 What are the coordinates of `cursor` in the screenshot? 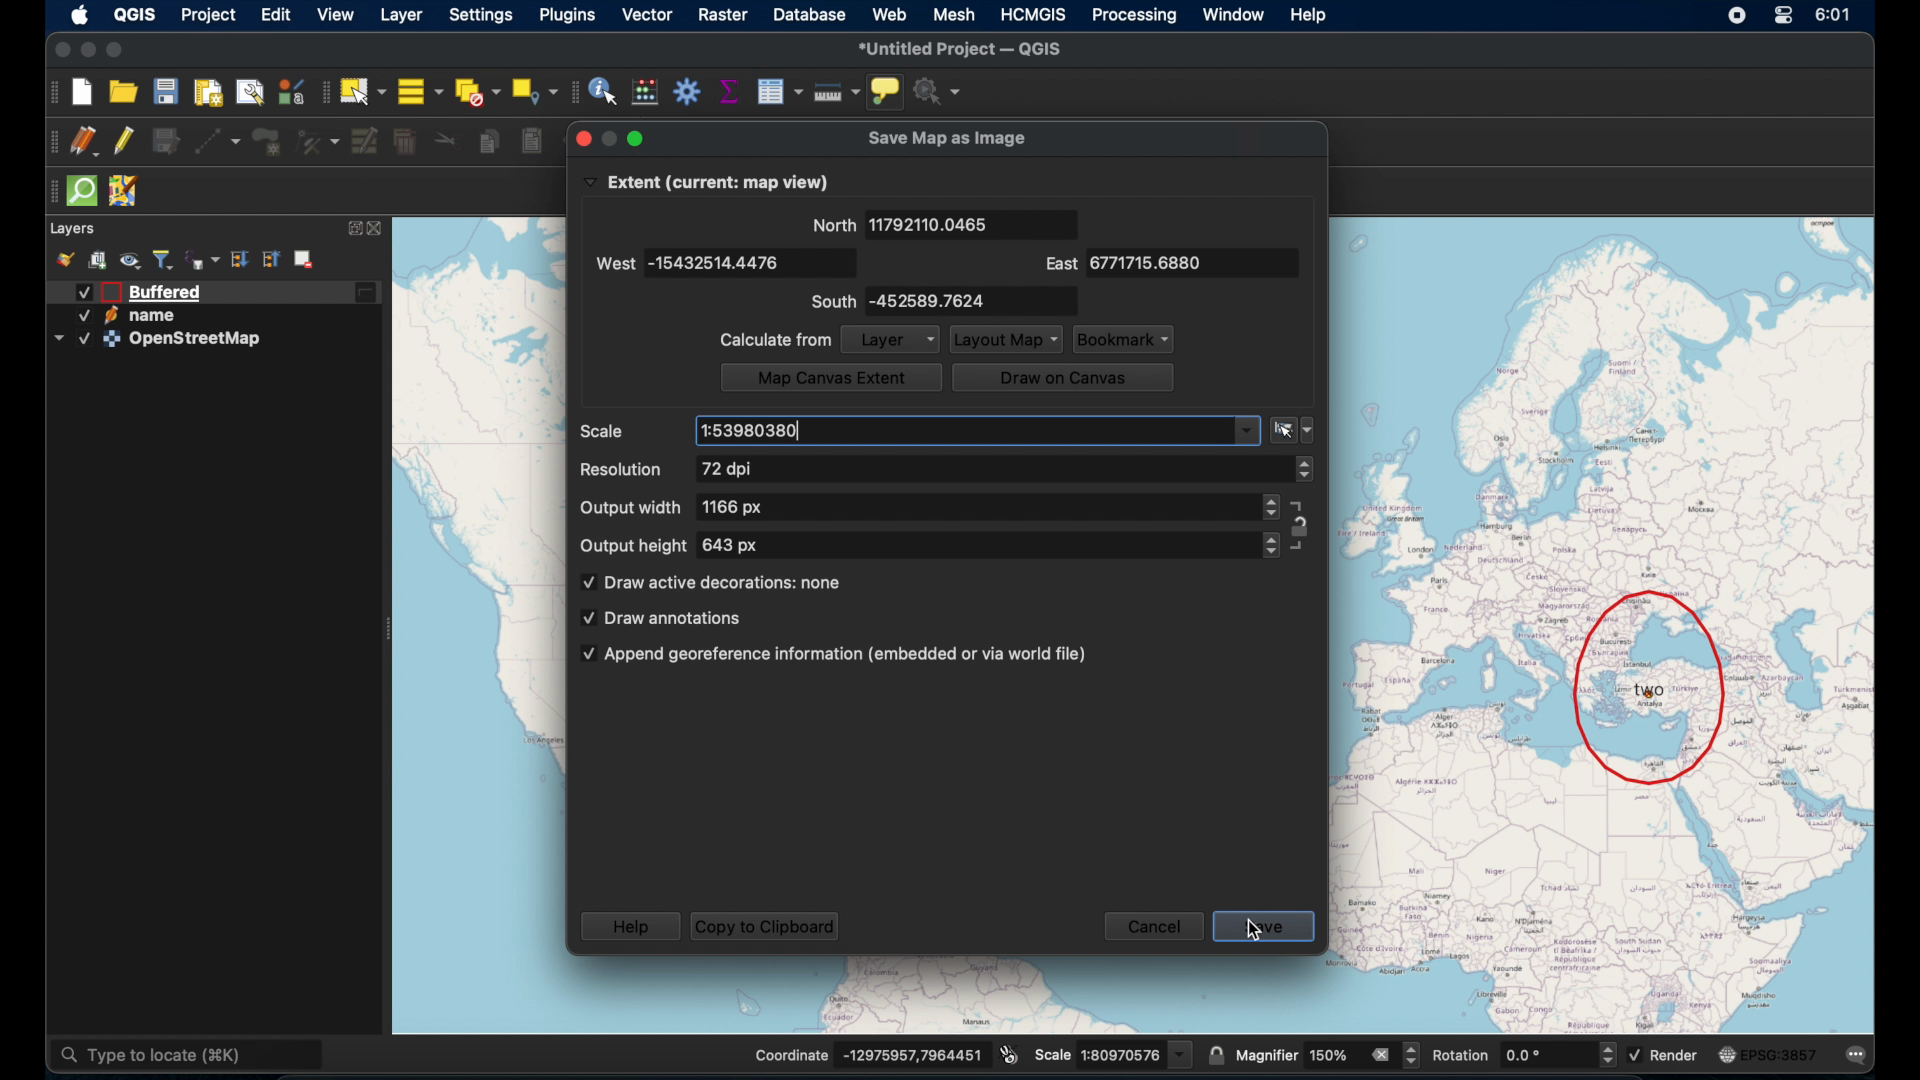 It's located at (1255, 930).